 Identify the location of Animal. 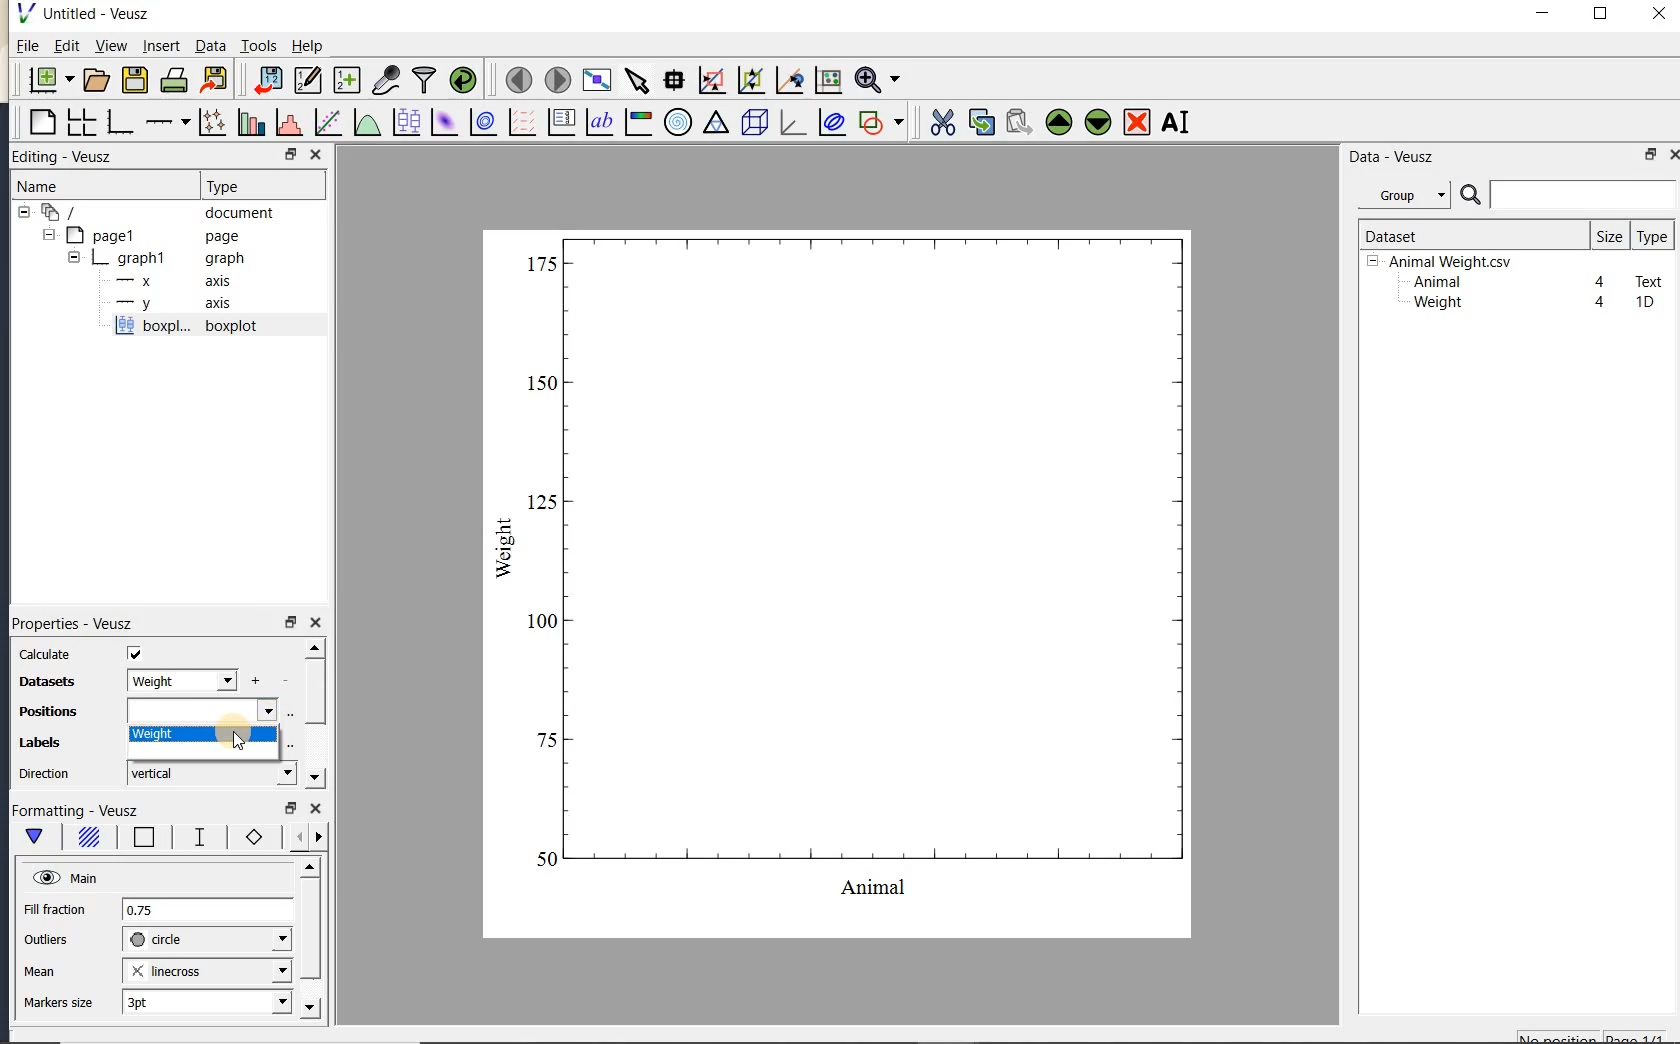
(1435, 283).